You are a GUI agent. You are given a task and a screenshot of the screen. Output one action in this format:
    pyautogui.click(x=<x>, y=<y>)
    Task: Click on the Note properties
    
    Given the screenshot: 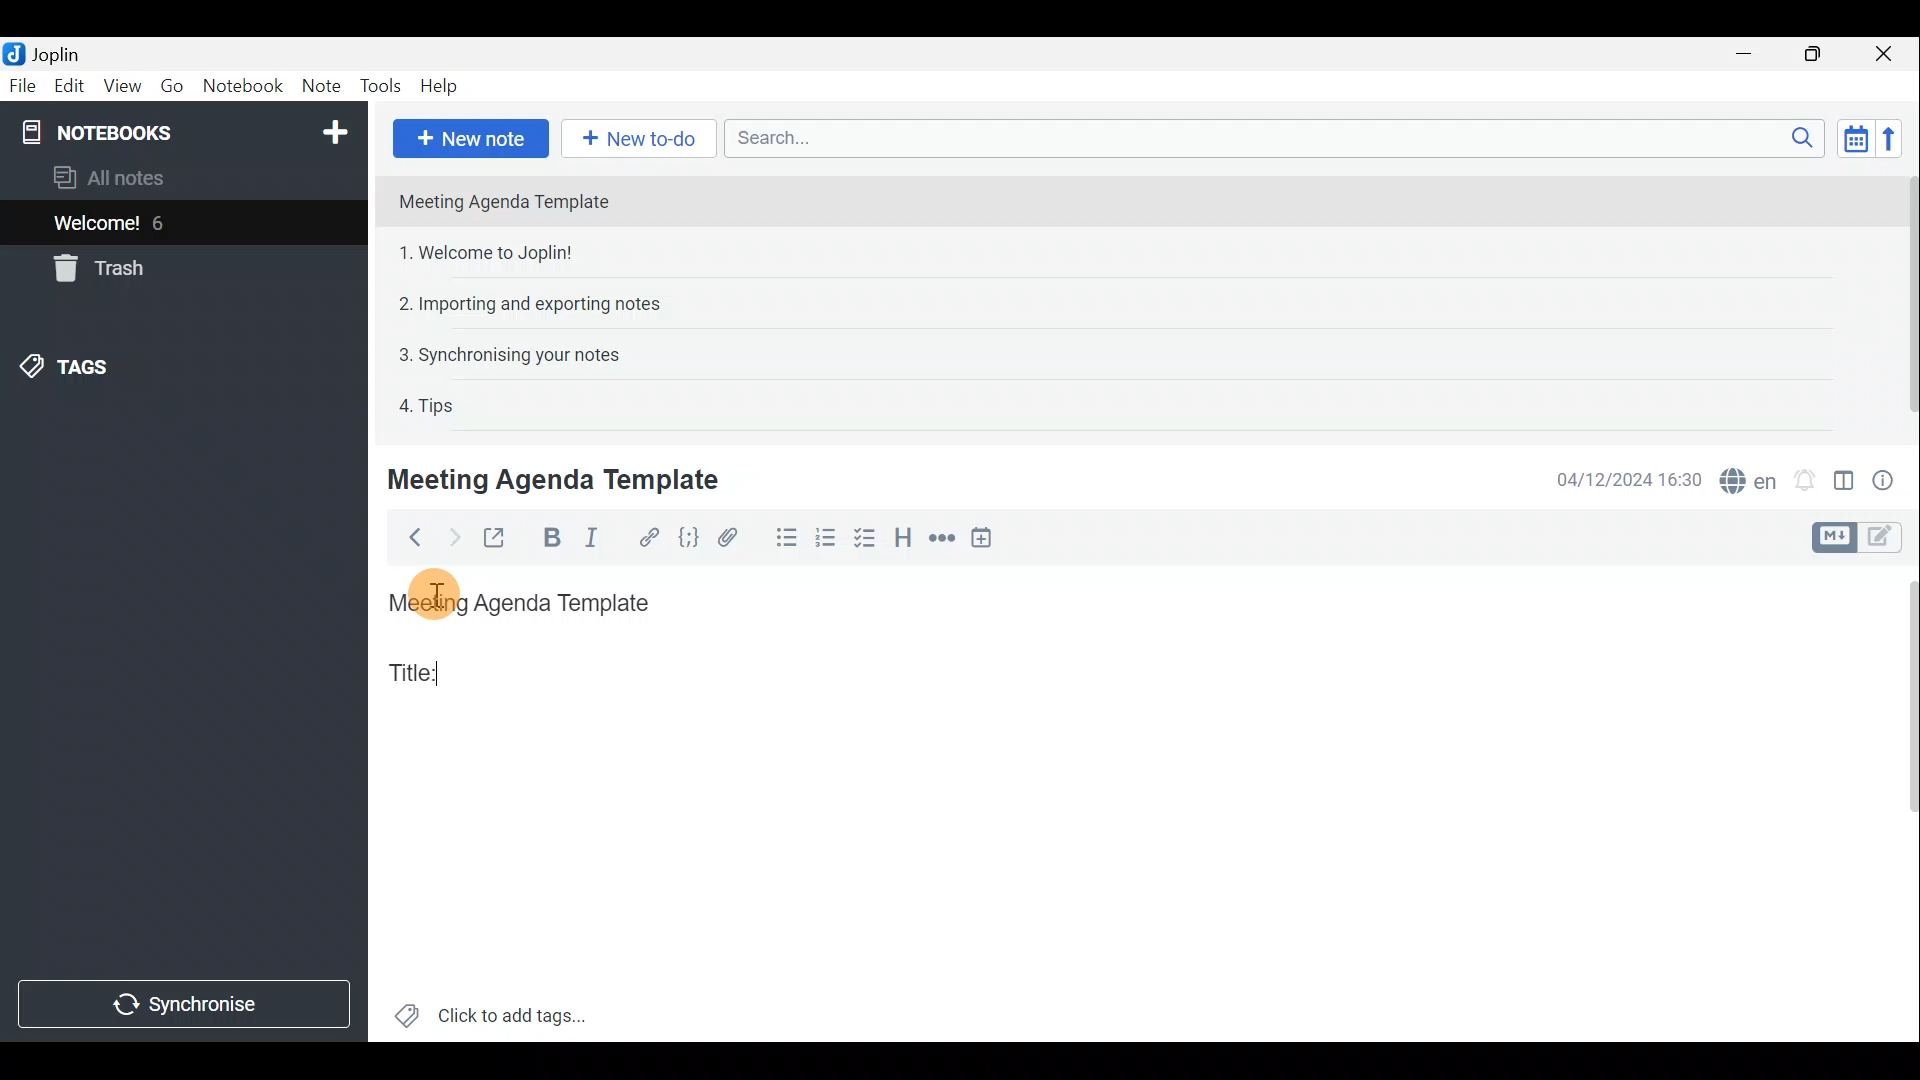 What is the action you would take?
    pyautogui.click(x=1890, y=479)
    